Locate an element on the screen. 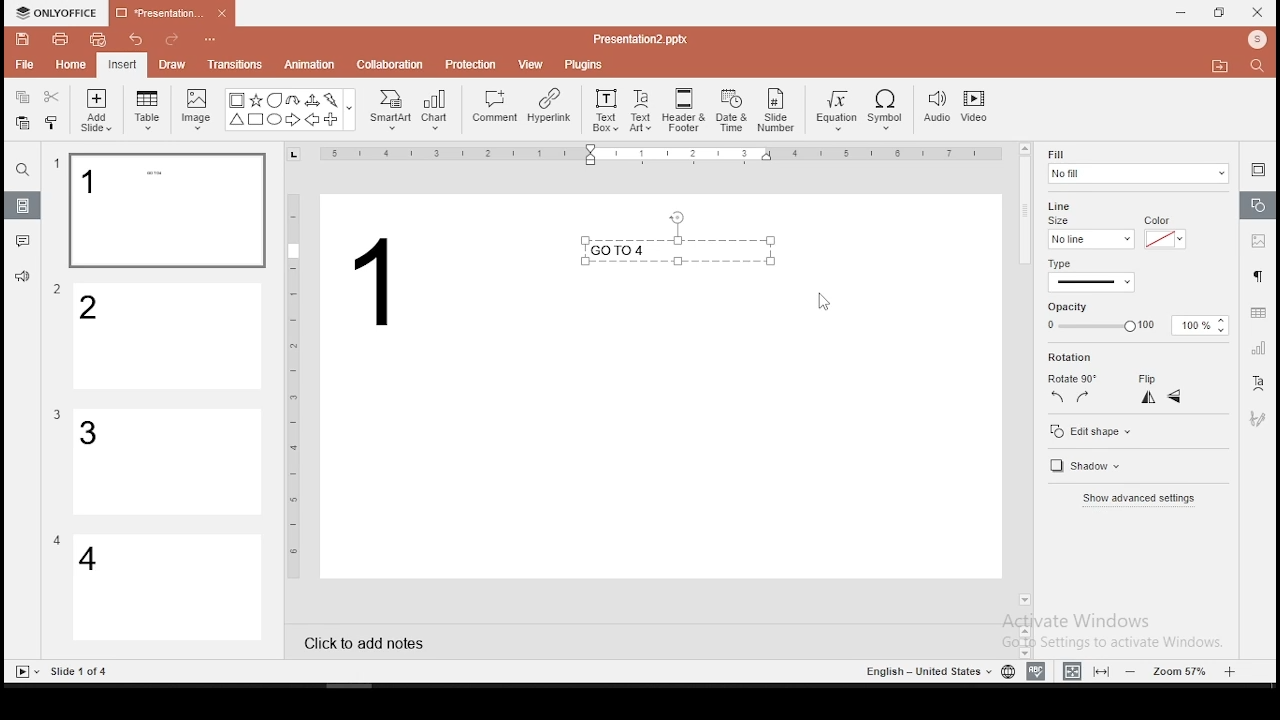 This screenshot has width=1280, height=720.  is located at coordinates (665, 155).